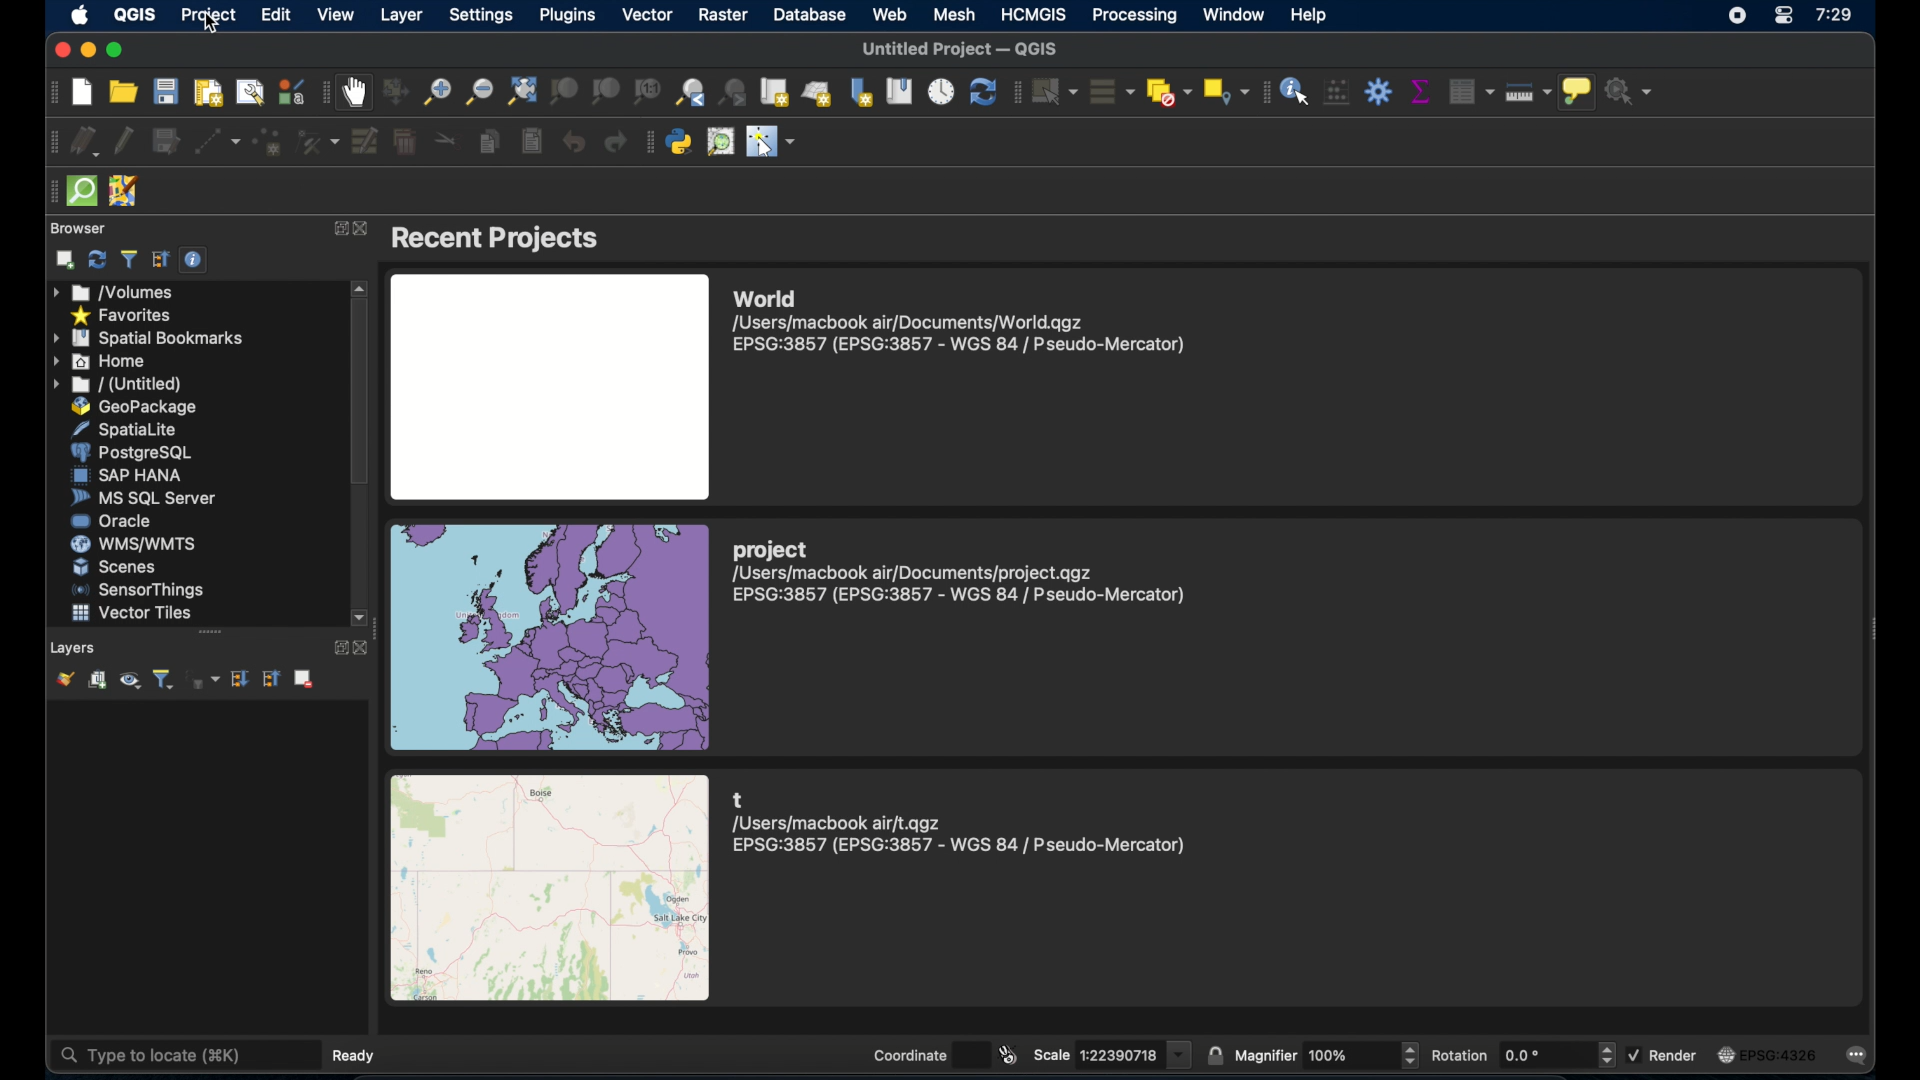 This screenshot has height=1080, width=1920. I want to click on ms sql server, so click(148, 498).